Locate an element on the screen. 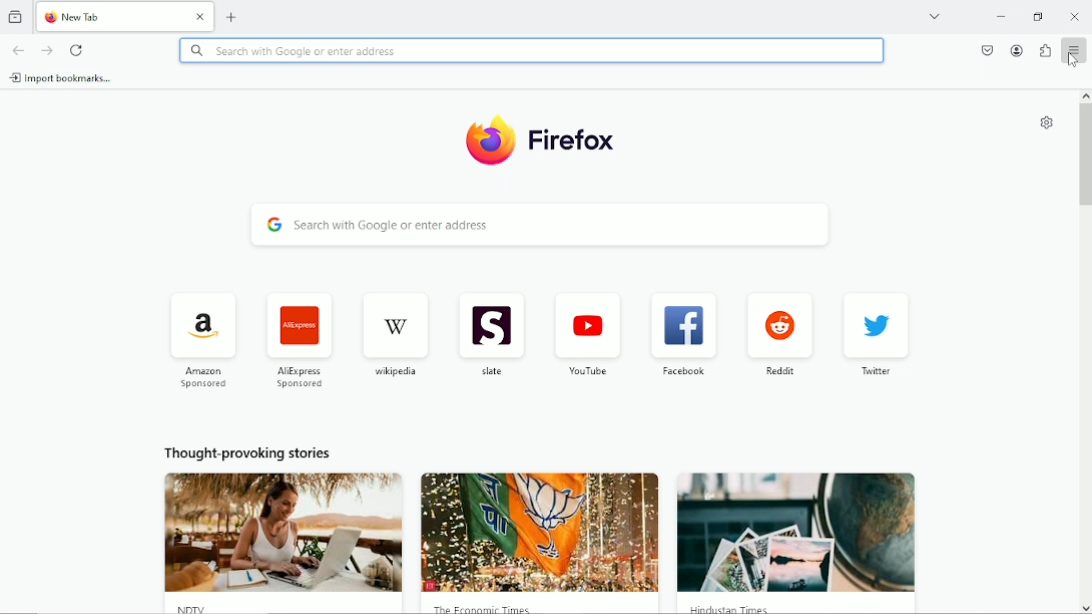 This screenshot has height=614, width=1092. search with Google or enter address is located at coordinates (544, 226).